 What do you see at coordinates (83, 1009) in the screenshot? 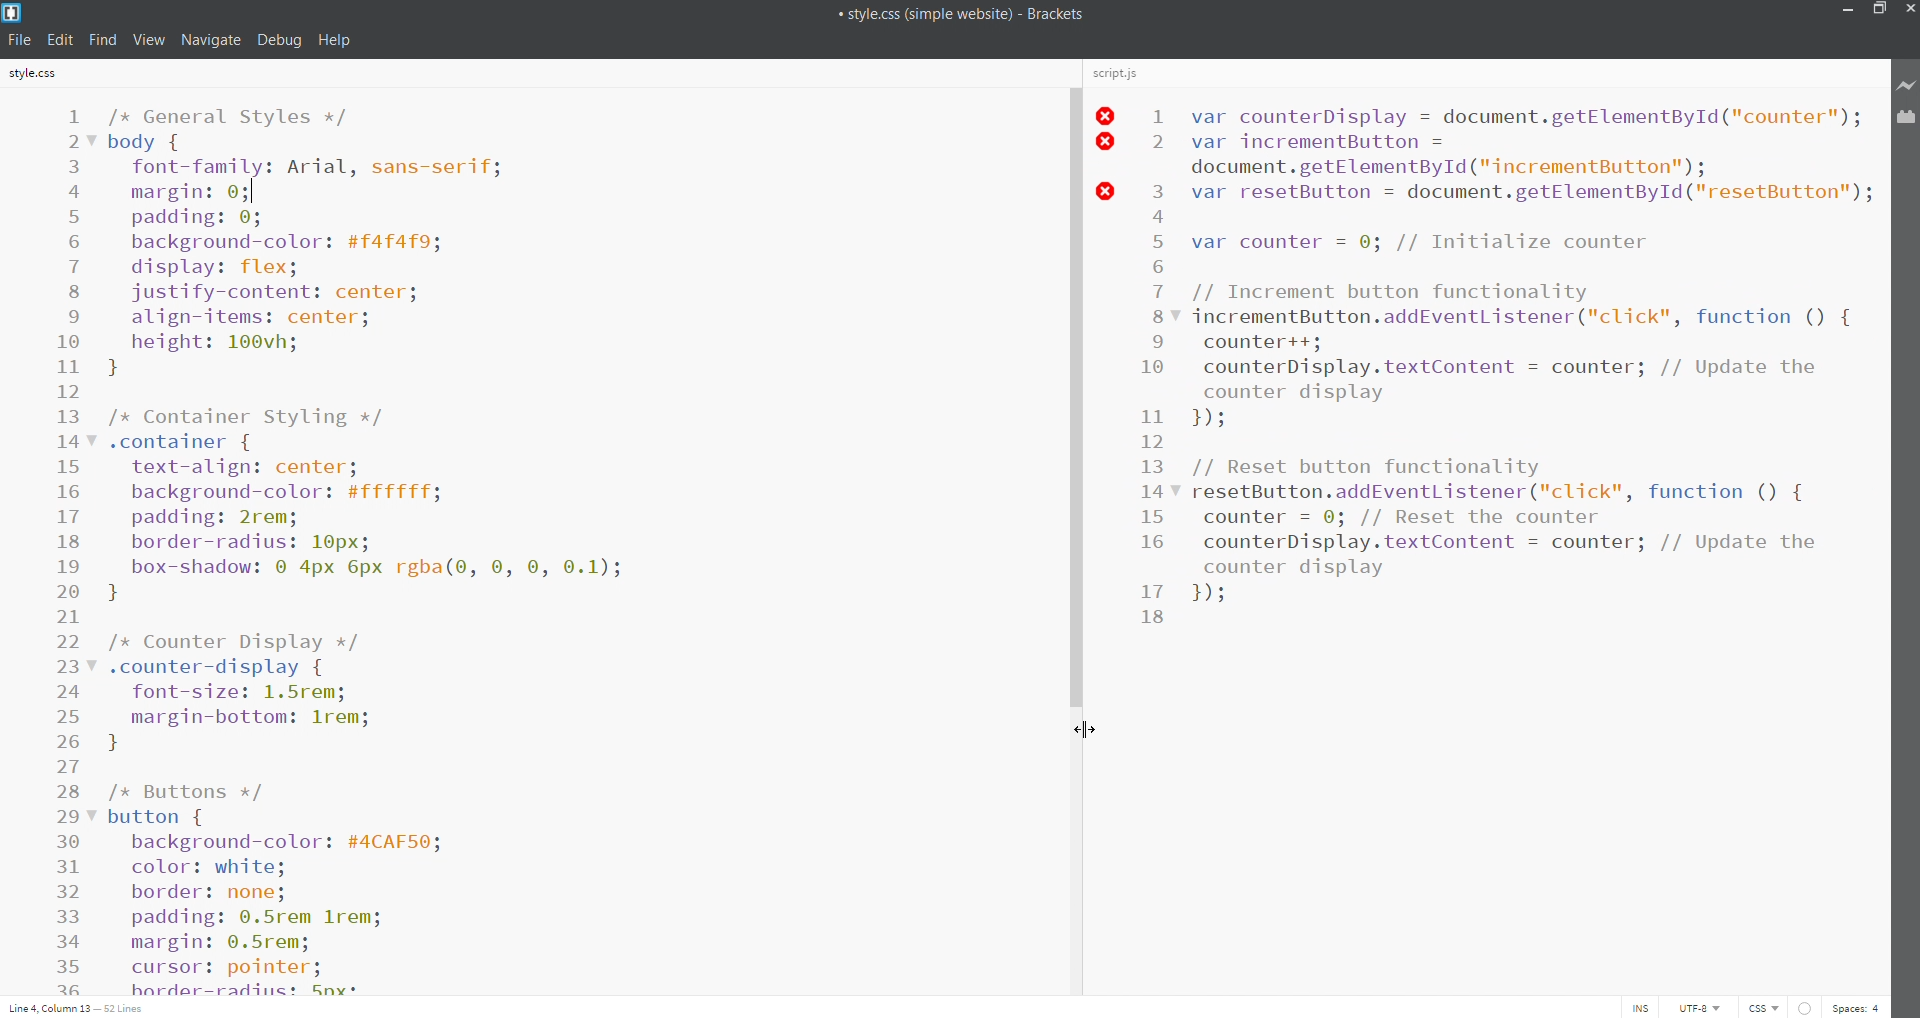
I see `cursor position` at bounding box center [83, 1009].